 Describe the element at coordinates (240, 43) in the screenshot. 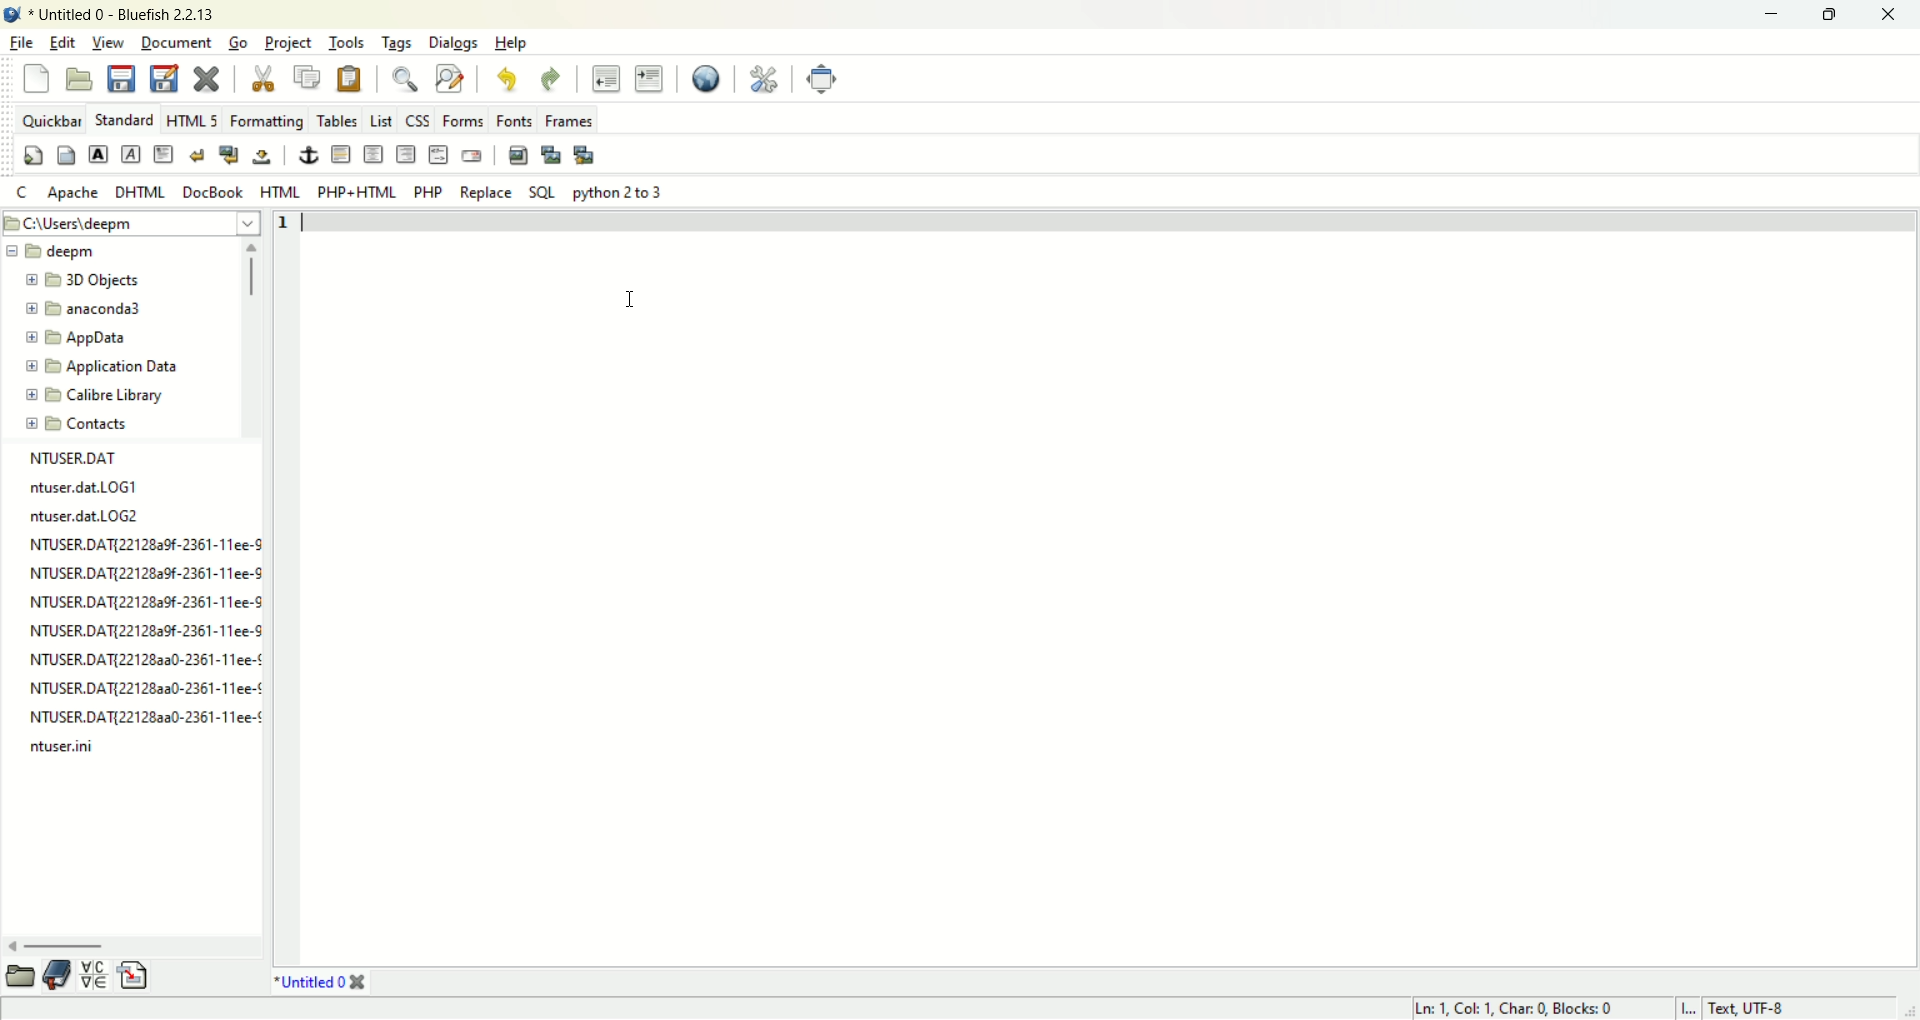

I see `go` at that location.